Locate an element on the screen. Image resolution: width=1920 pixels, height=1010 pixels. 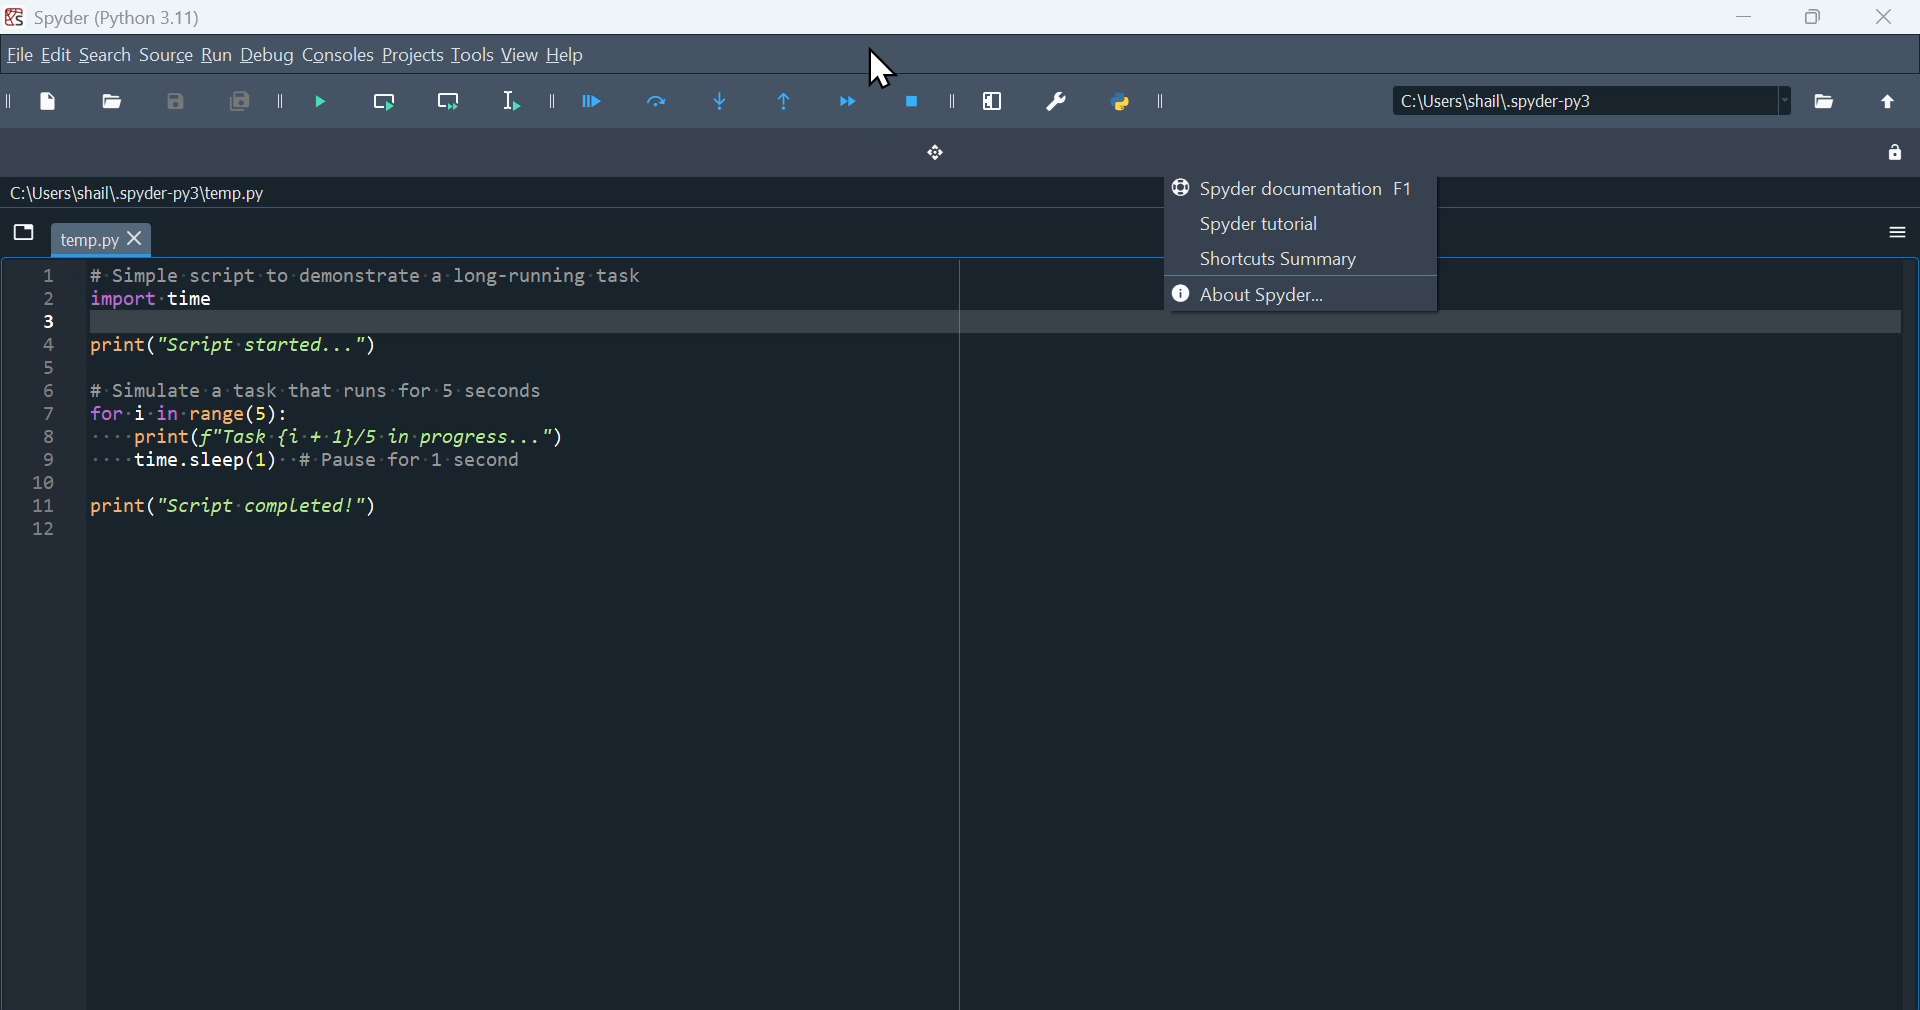
Files is located at coordinates (1826, 97).